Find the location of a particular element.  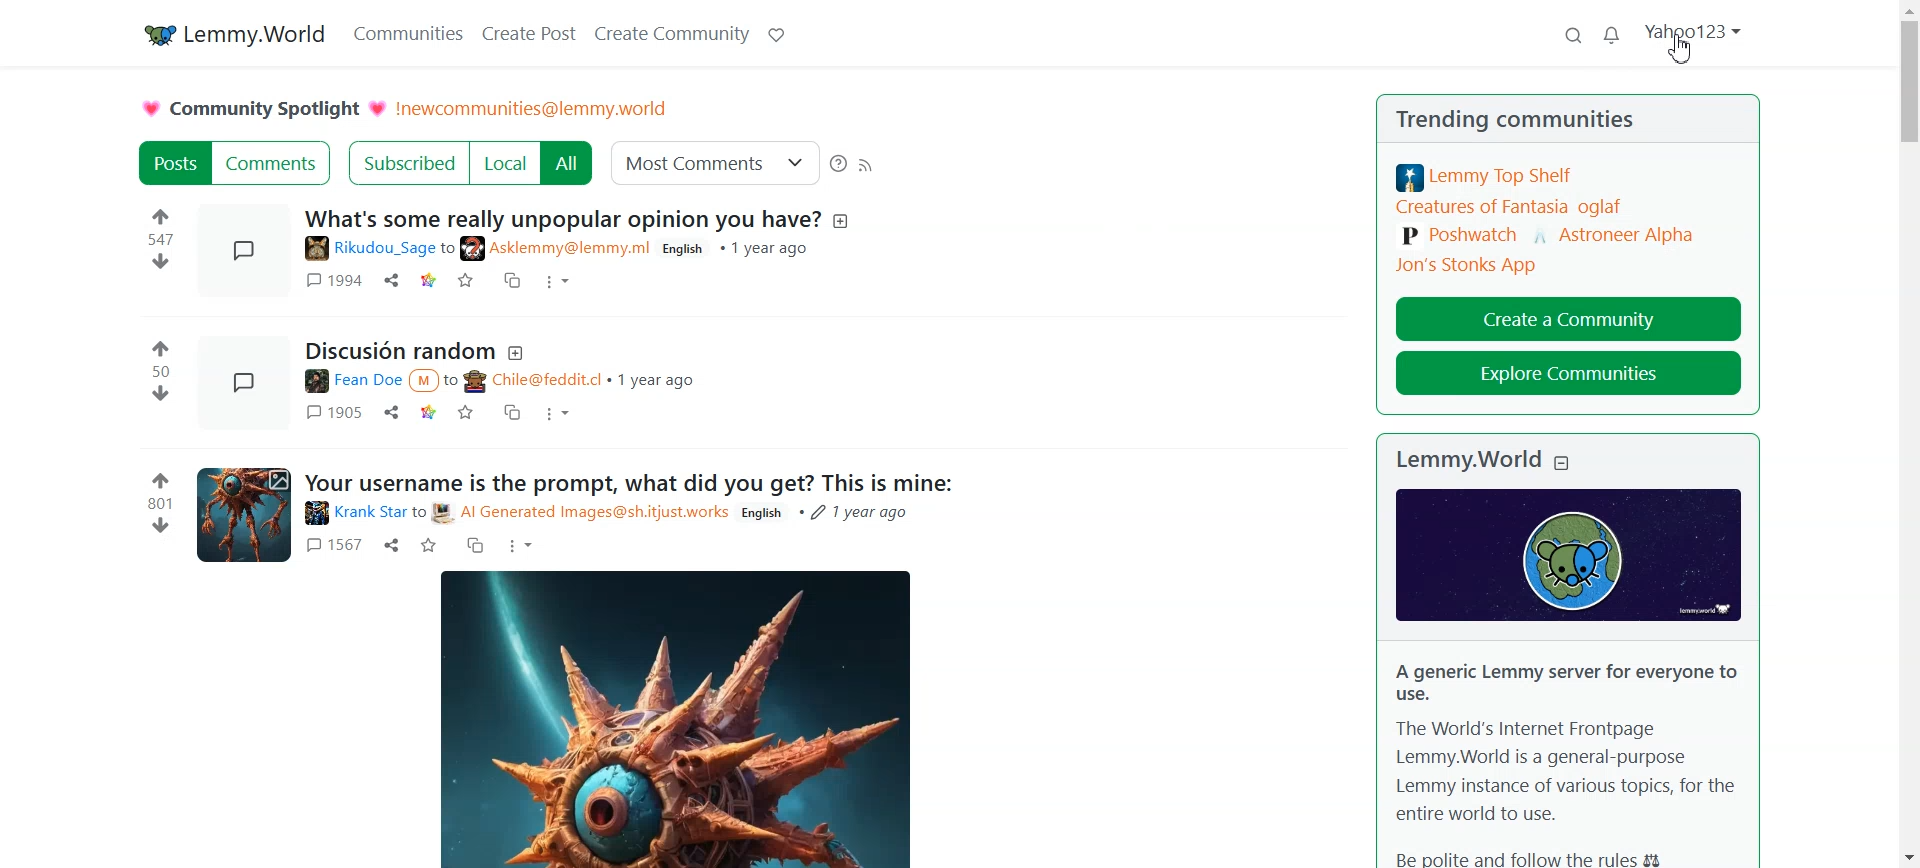

Create a Community is located at coordinates (1568, 316).